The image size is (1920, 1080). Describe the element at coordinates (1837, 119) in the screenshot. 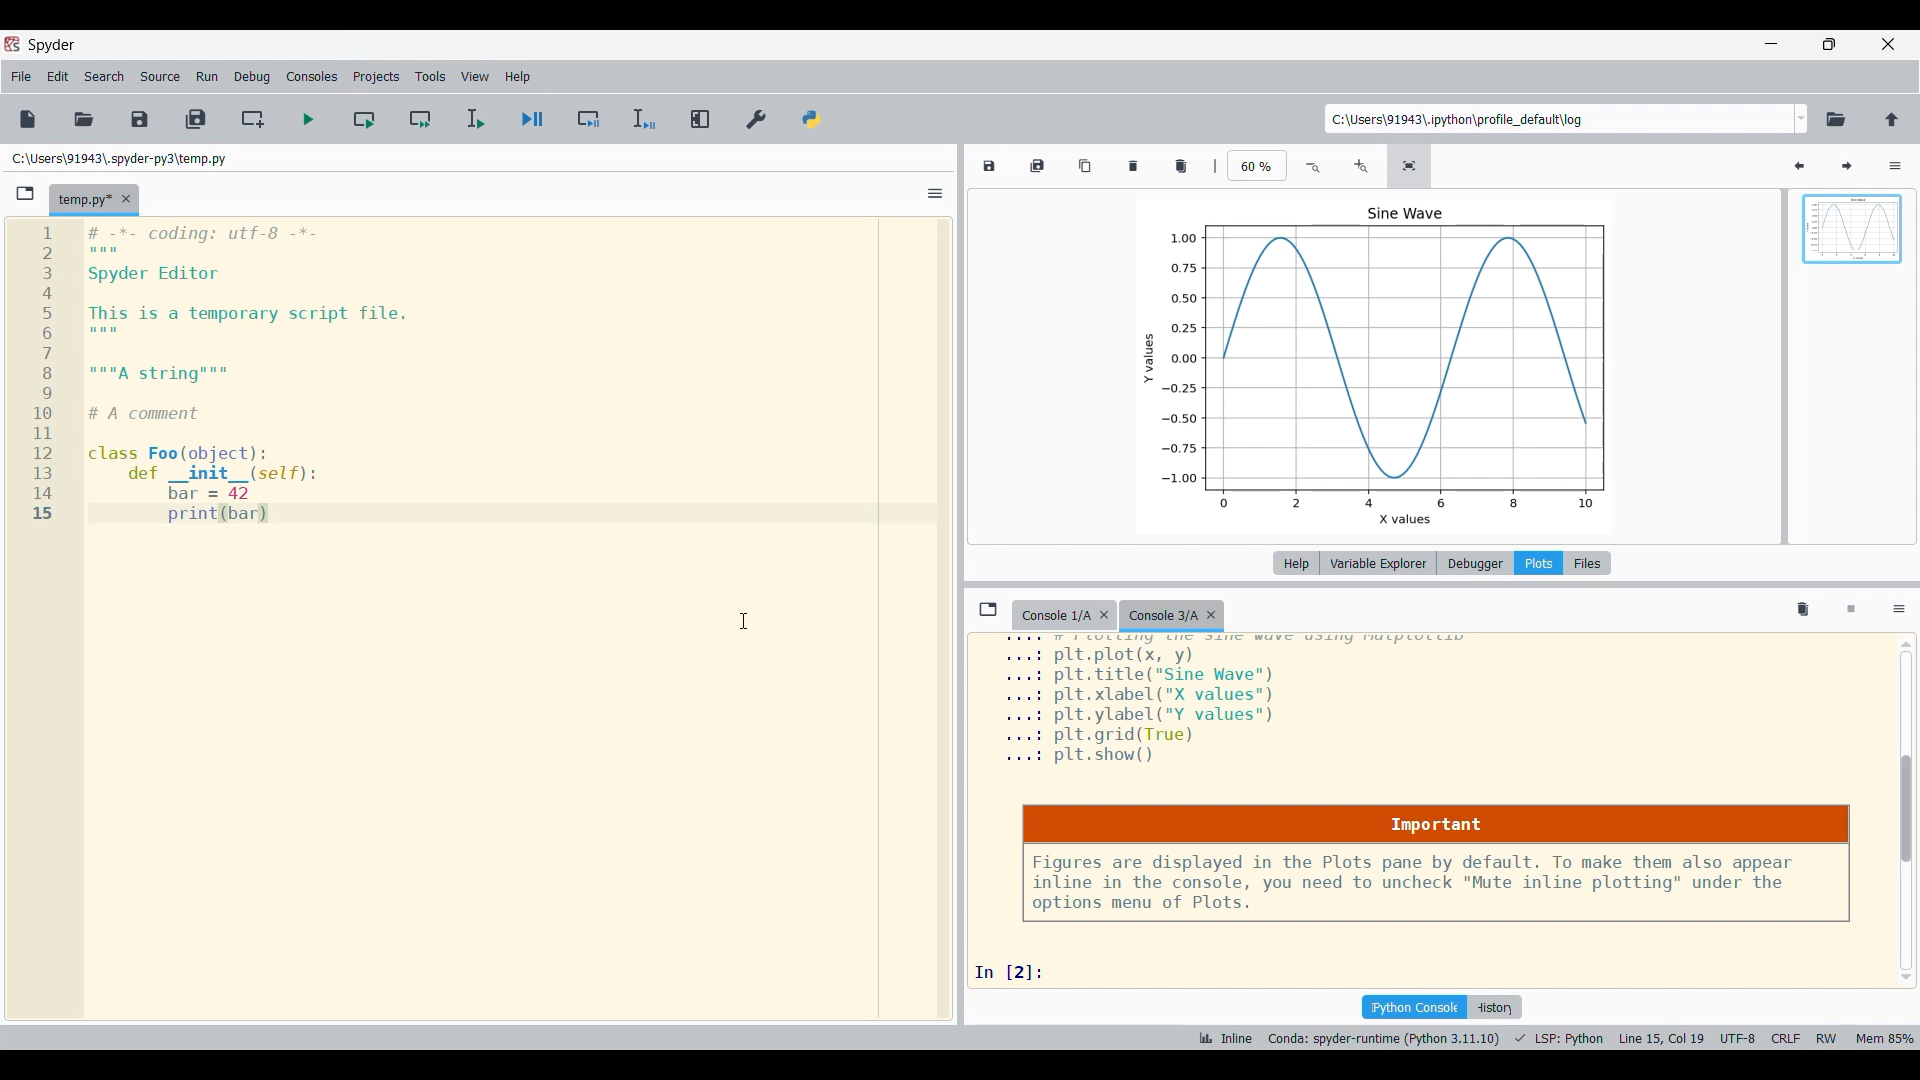

I see `Browse working directory` at that location.